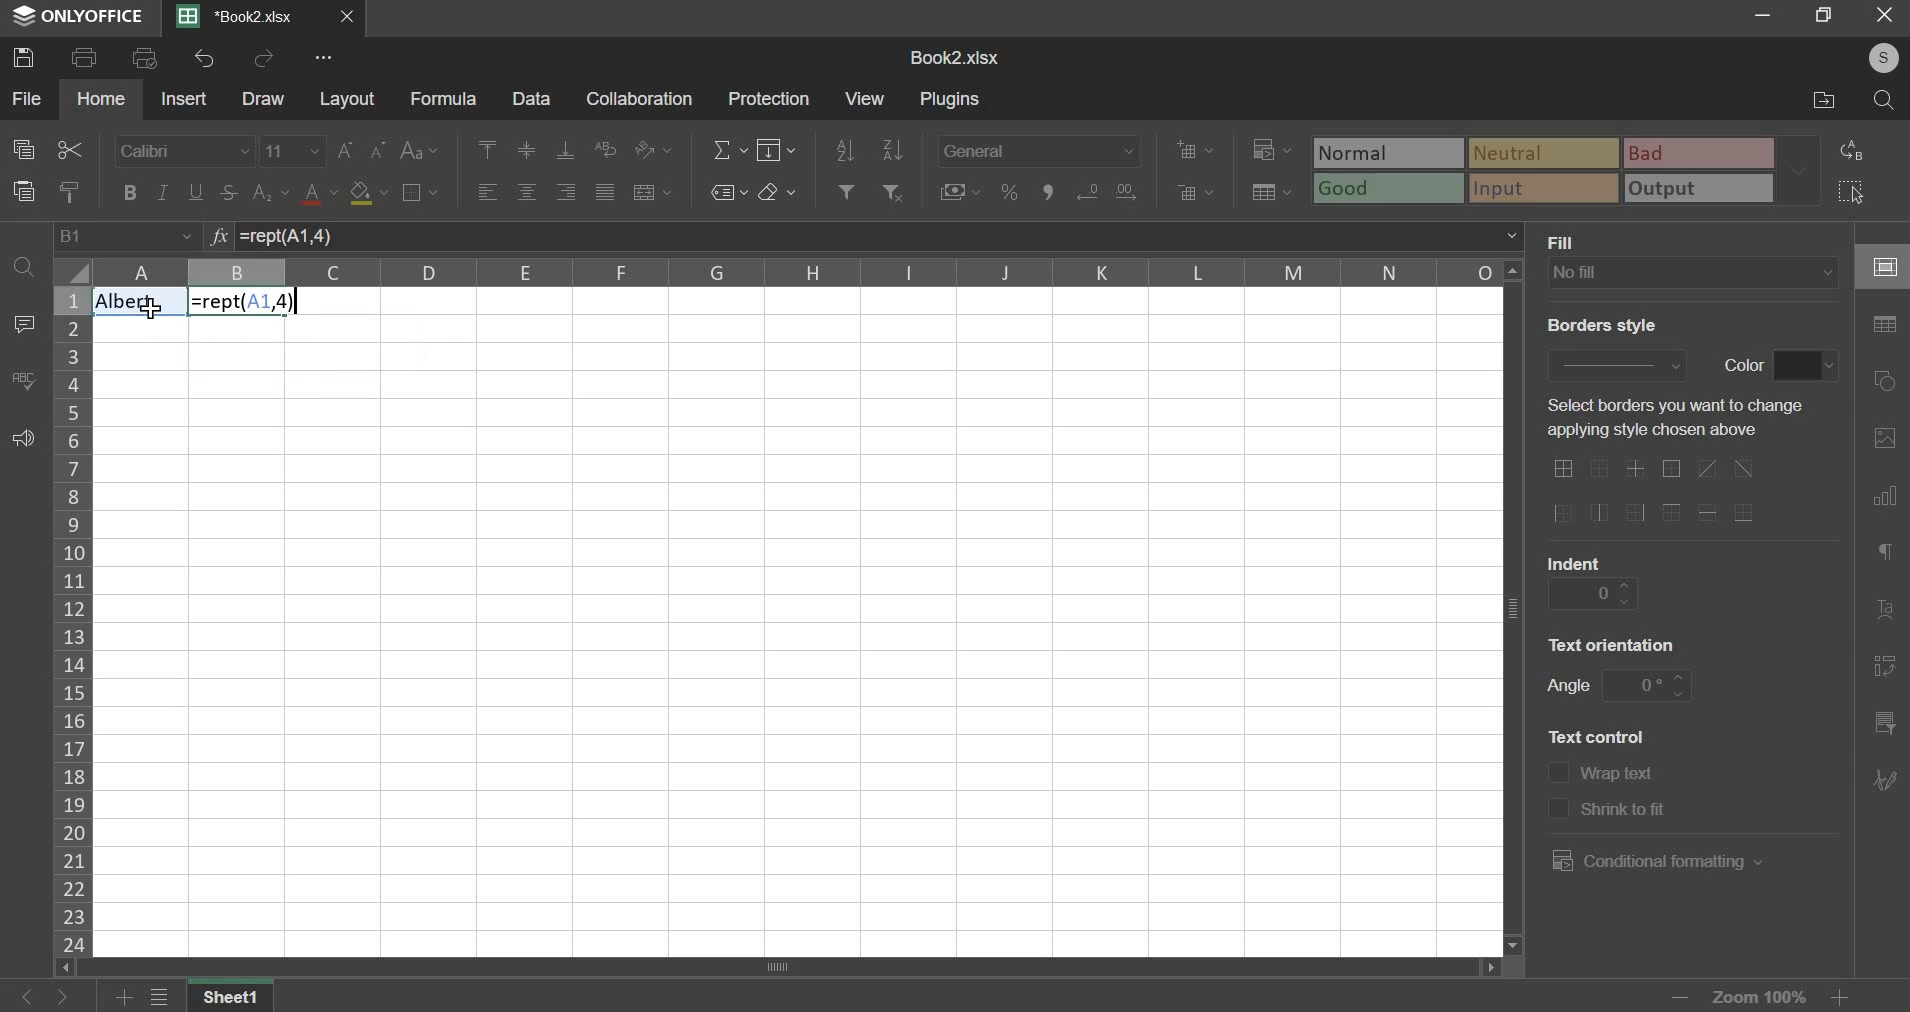 This screenshot has width=1910, height=1012. What do you see at coordinates (1658, 493) in the screenshot?
I see `border options` at bounding box center [1658, 493].